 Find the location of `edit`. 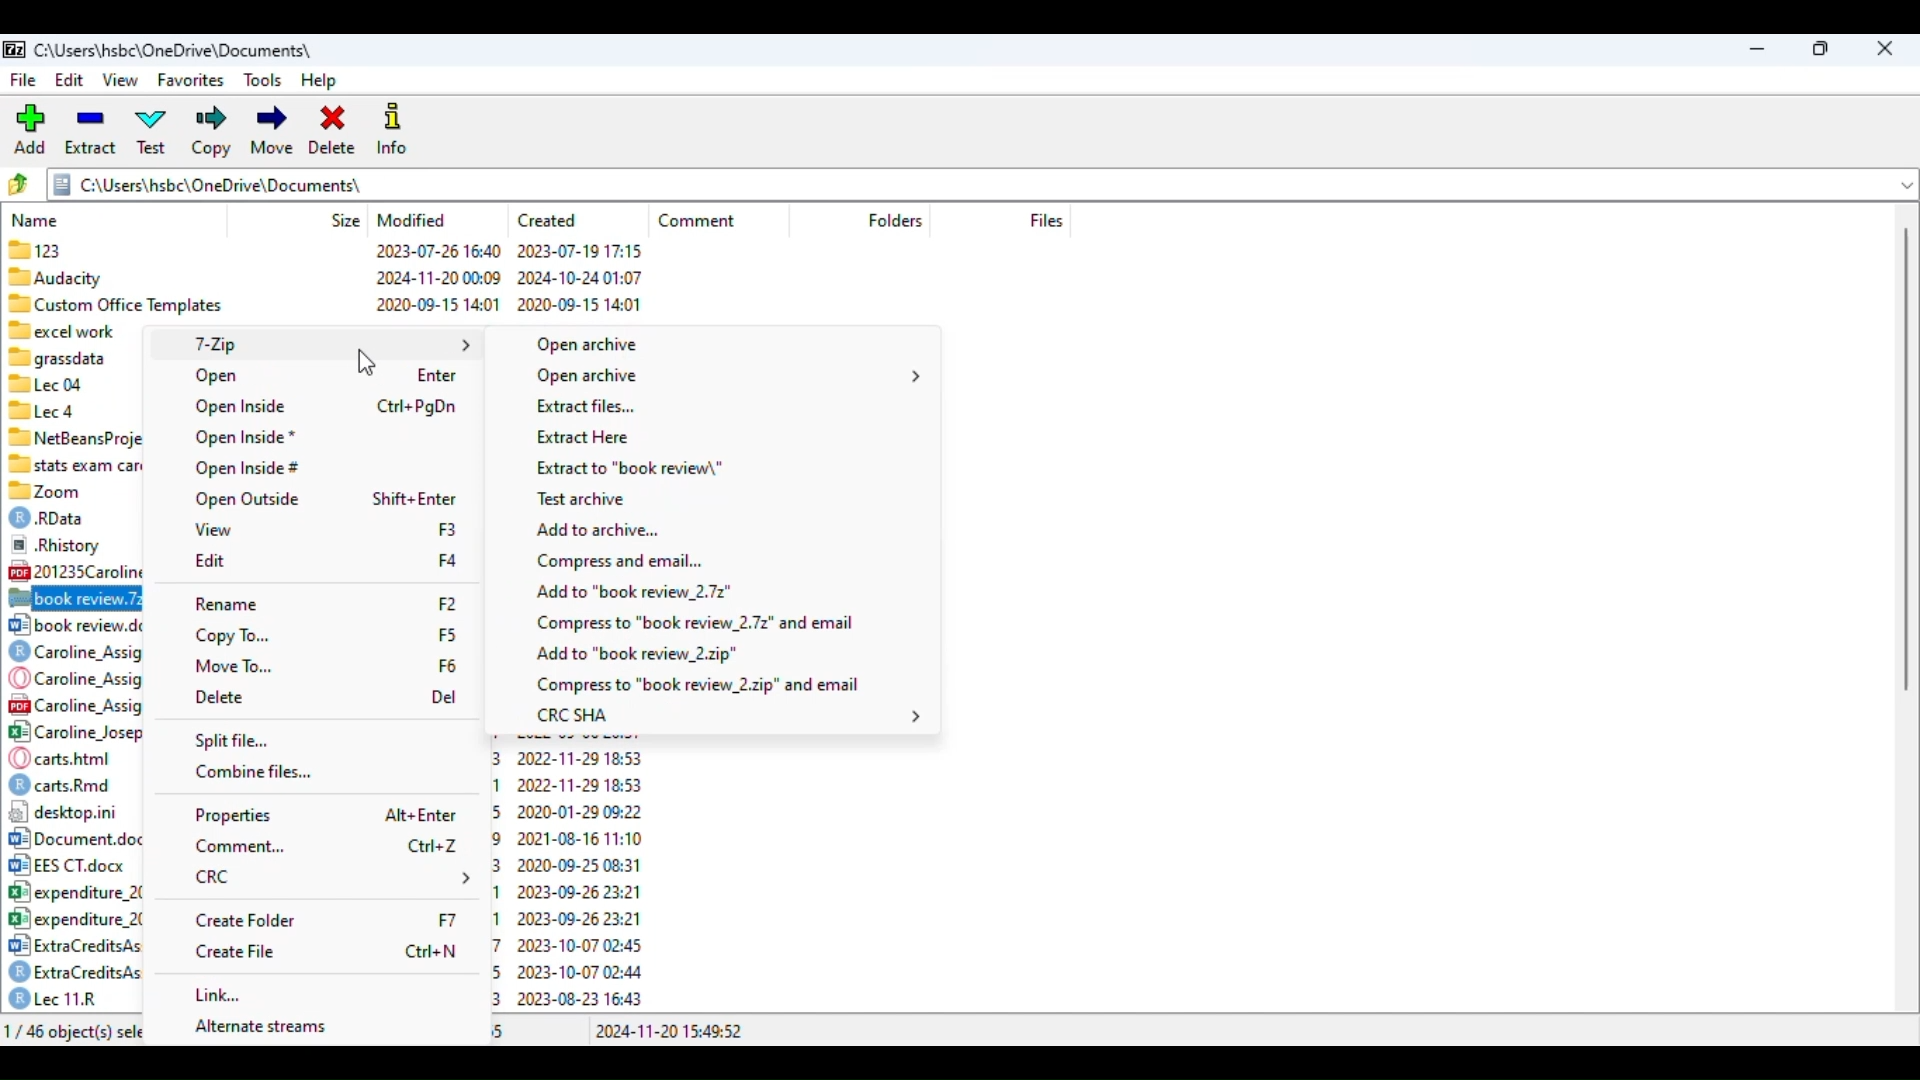

edit is located at coordinates (211, 561).